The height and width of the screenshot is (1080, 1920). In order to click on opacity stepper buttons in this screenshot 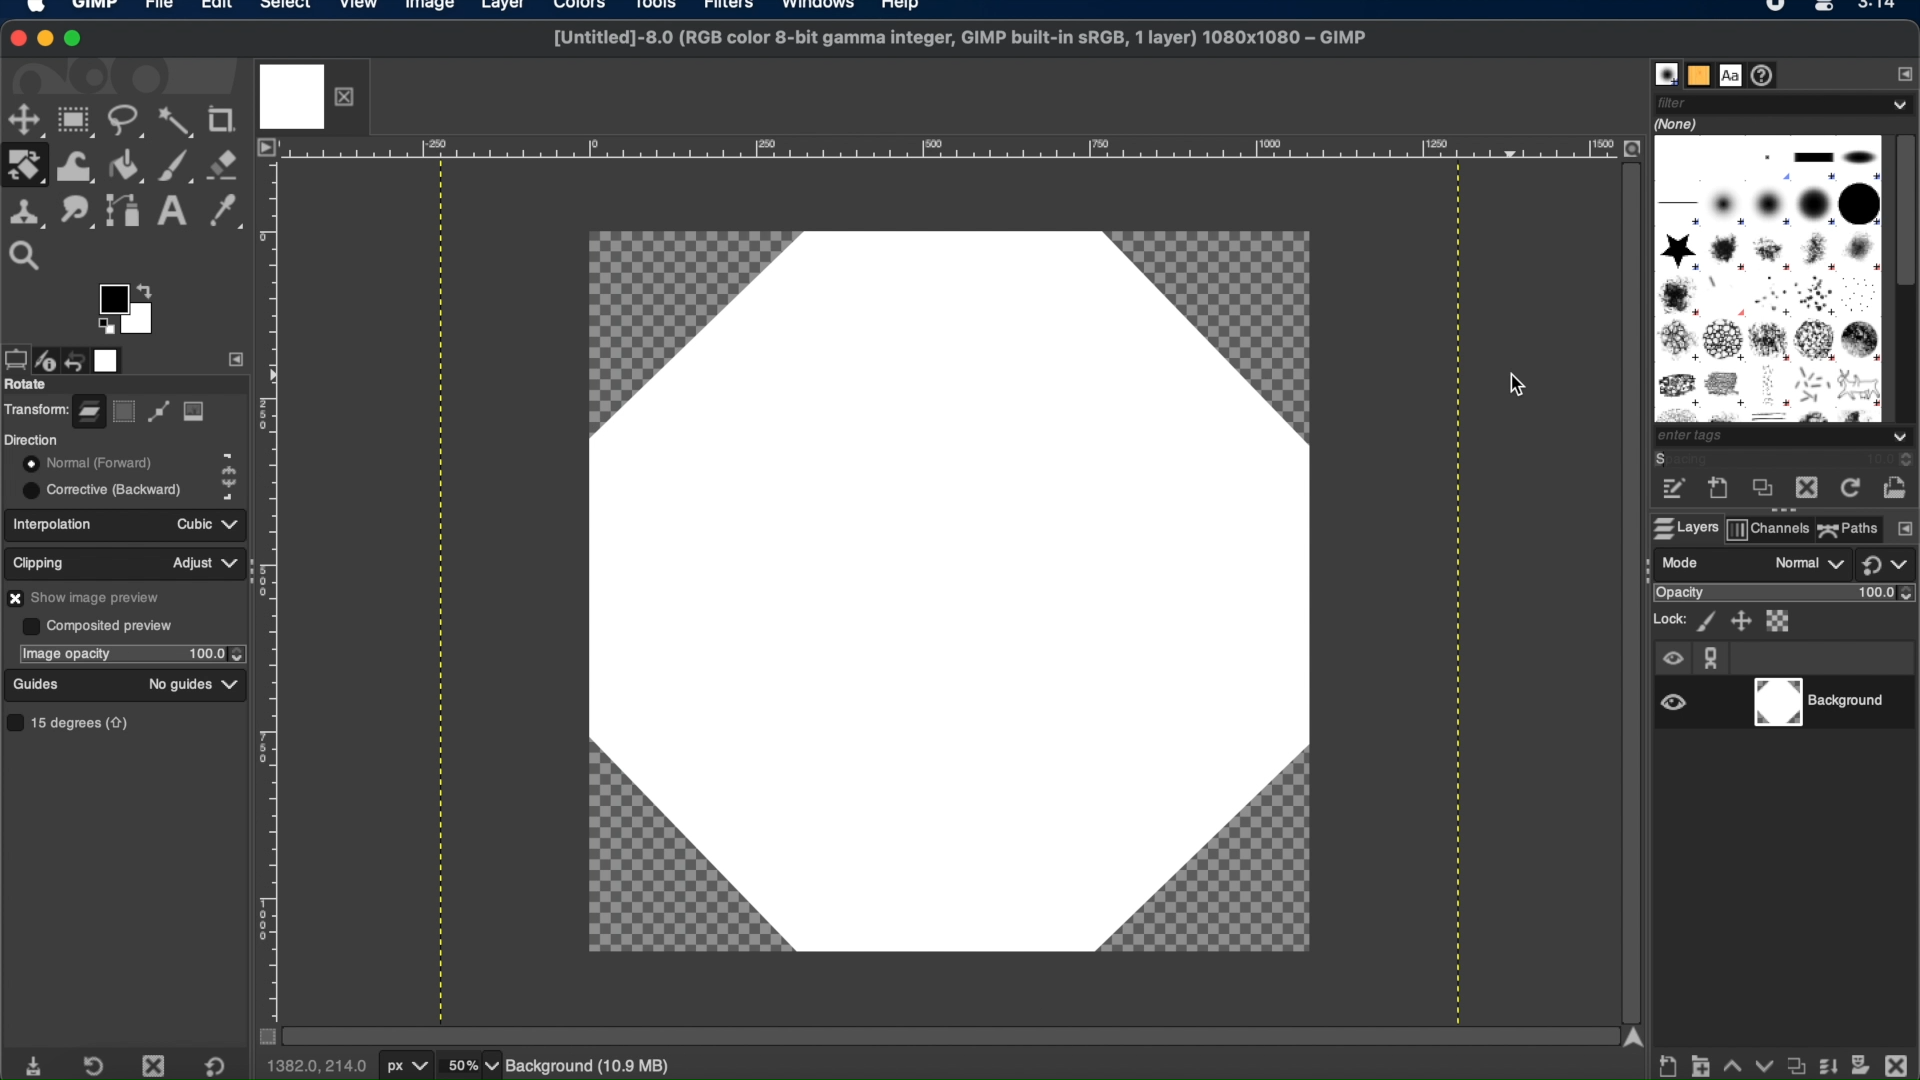, I will do `click(217, 653)`.